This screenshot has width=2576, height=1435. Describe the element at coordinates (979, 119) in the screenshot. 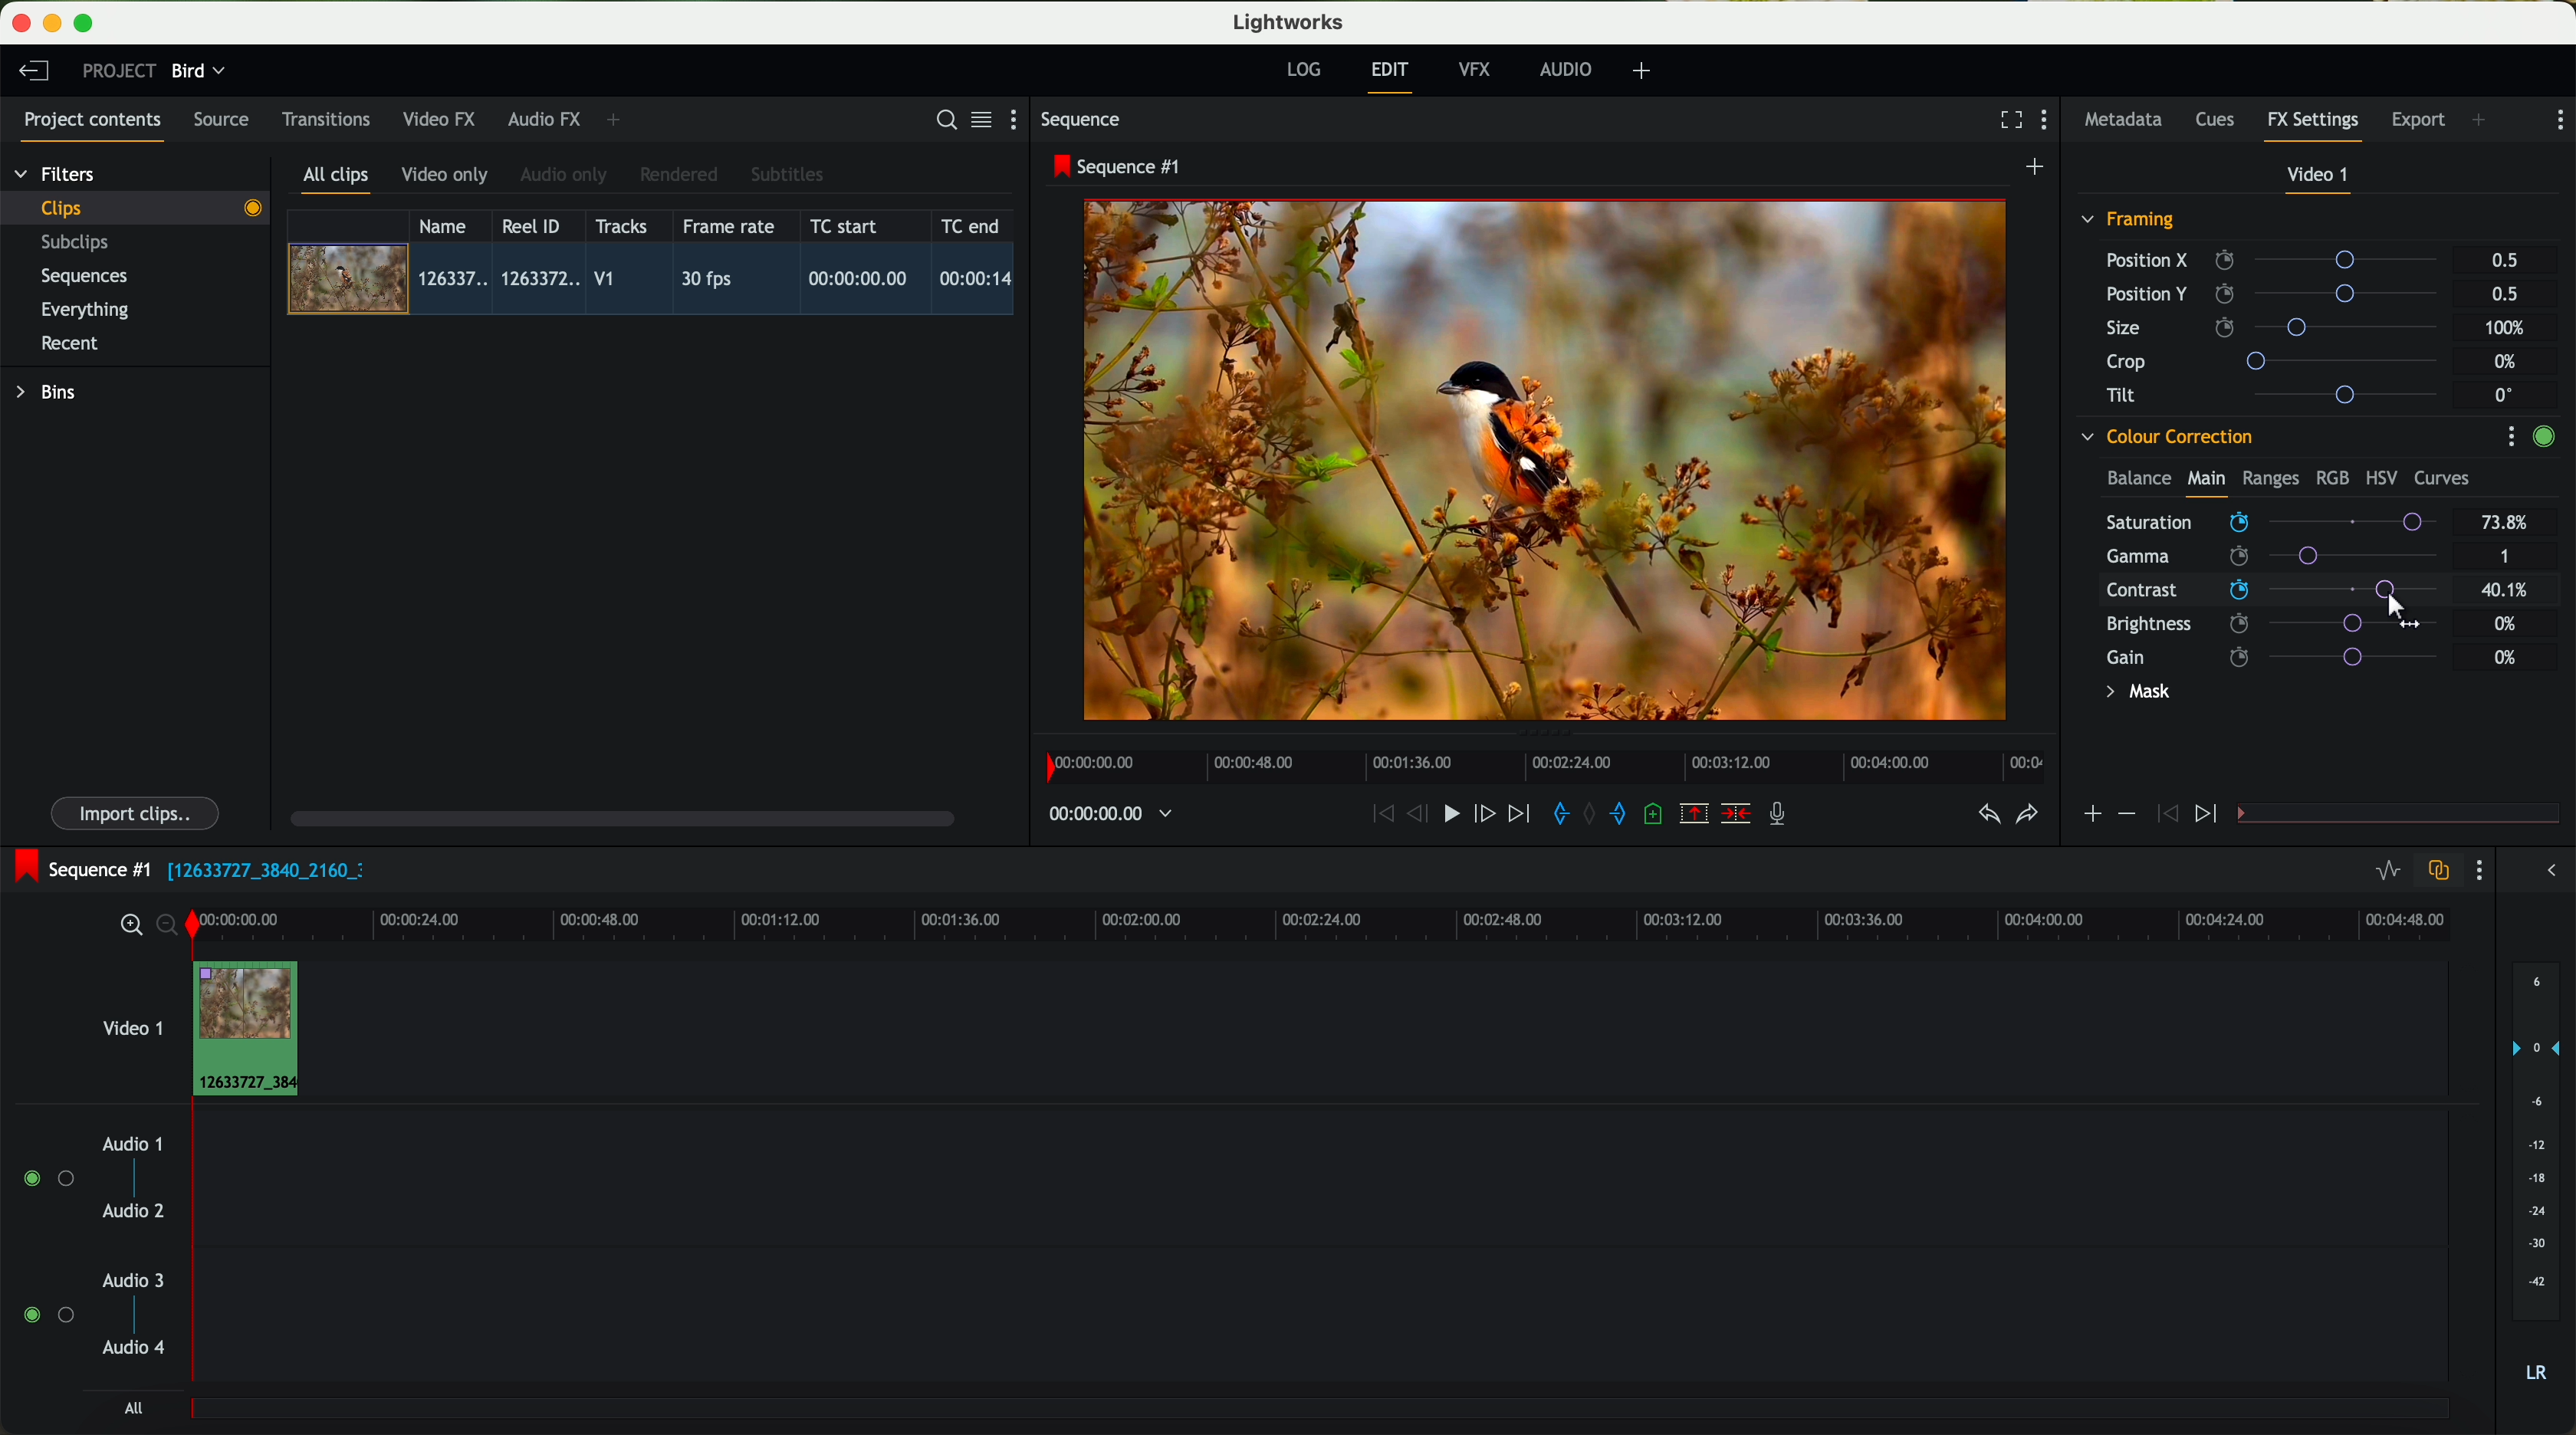

I see `toggle between list and title view` at that location.